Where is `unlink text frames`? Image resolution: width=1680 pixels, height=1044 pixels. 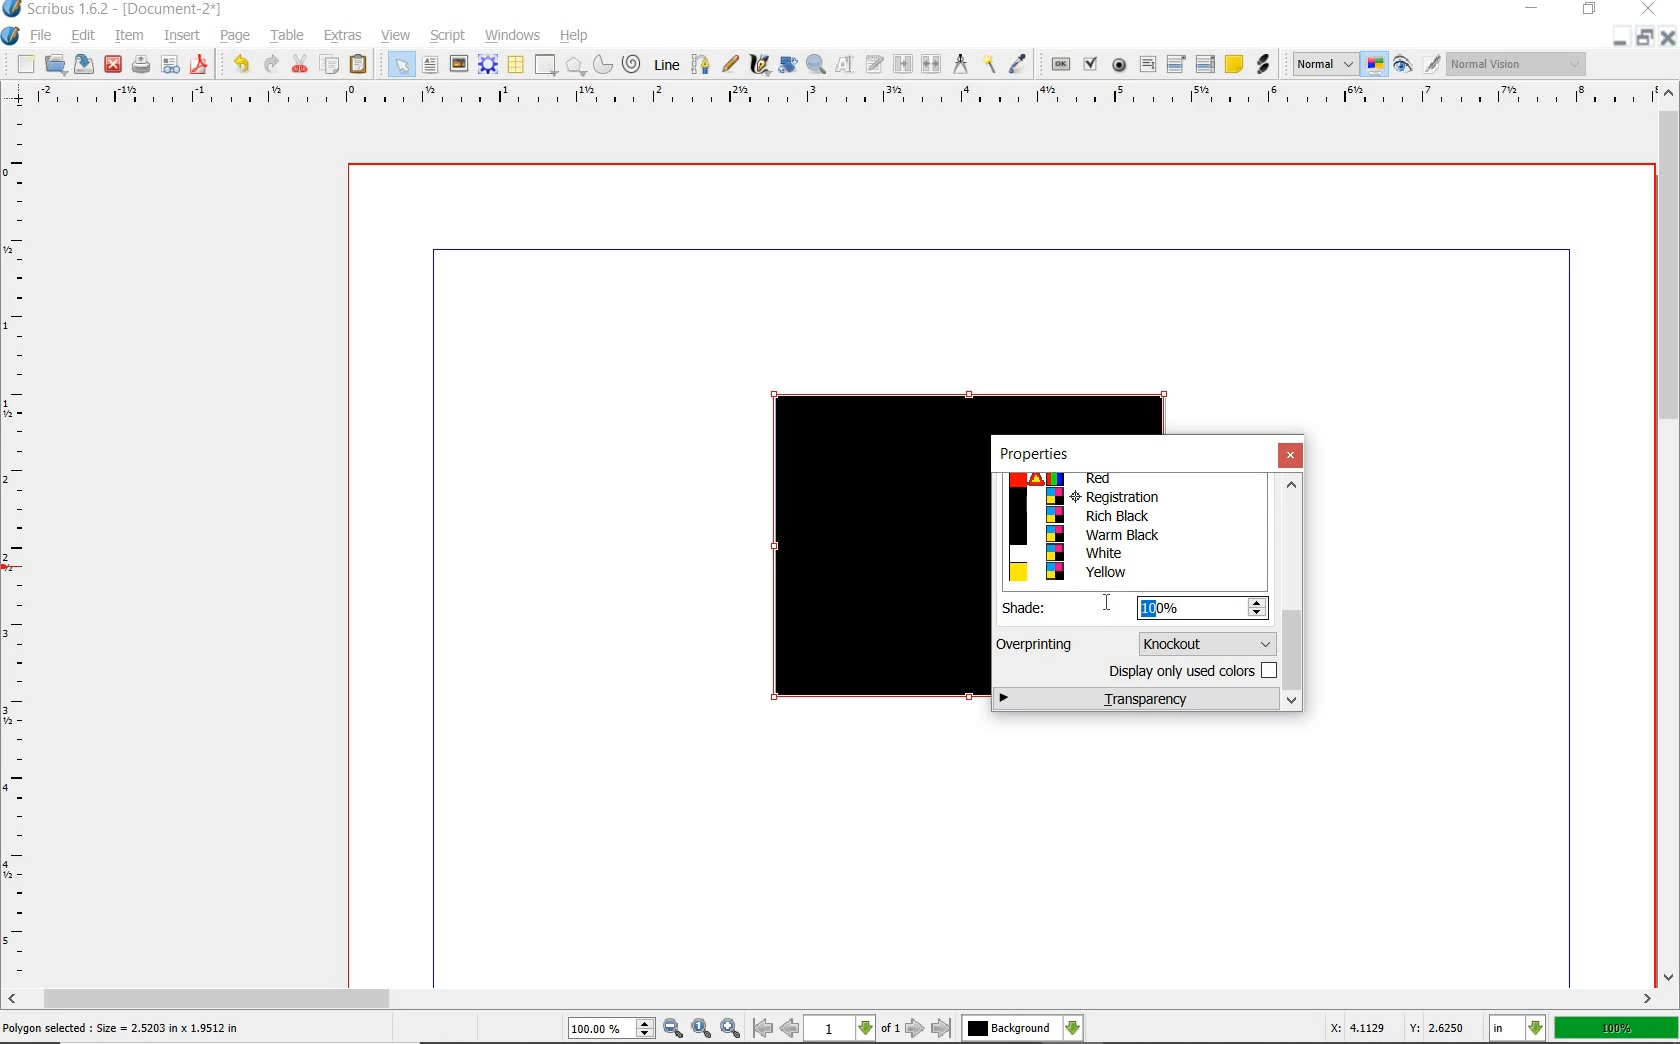
unlink text frames is located at coordinates (932, 66).